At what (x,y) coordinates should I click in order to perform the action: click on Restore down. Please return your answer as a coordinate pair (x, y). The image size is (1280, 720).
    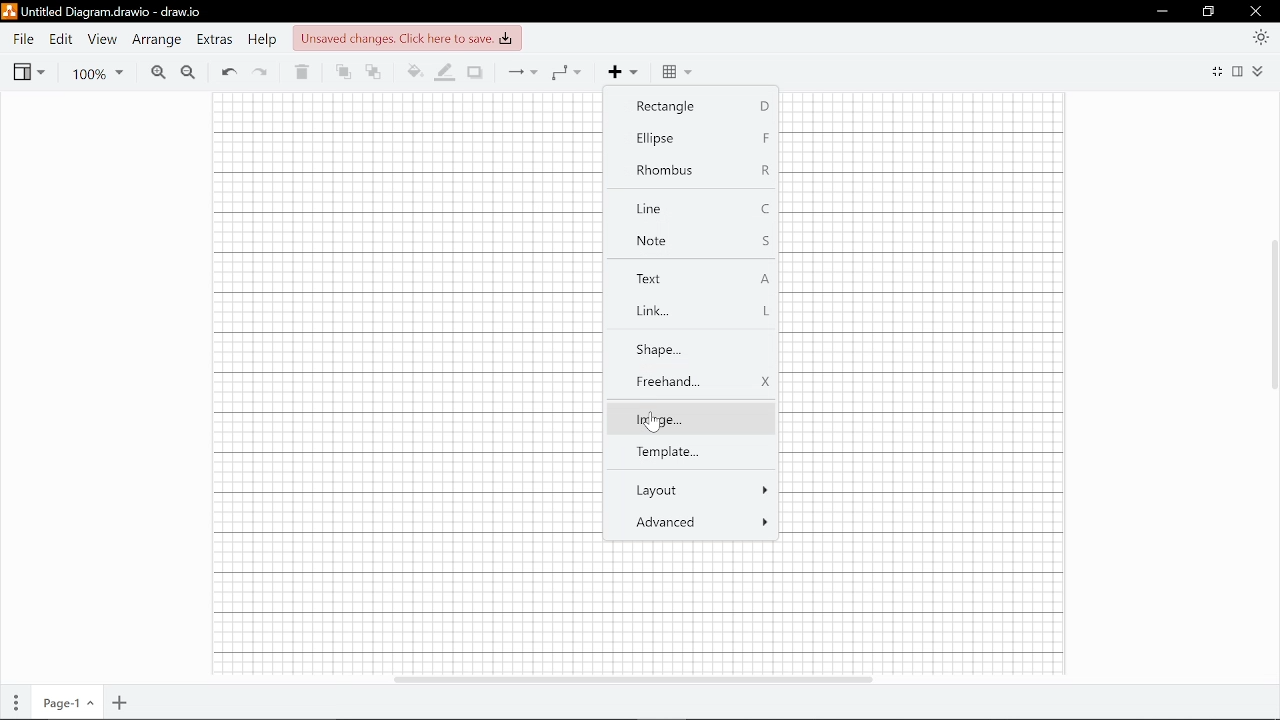
    Looking at the image, I should click on (1209, 12).